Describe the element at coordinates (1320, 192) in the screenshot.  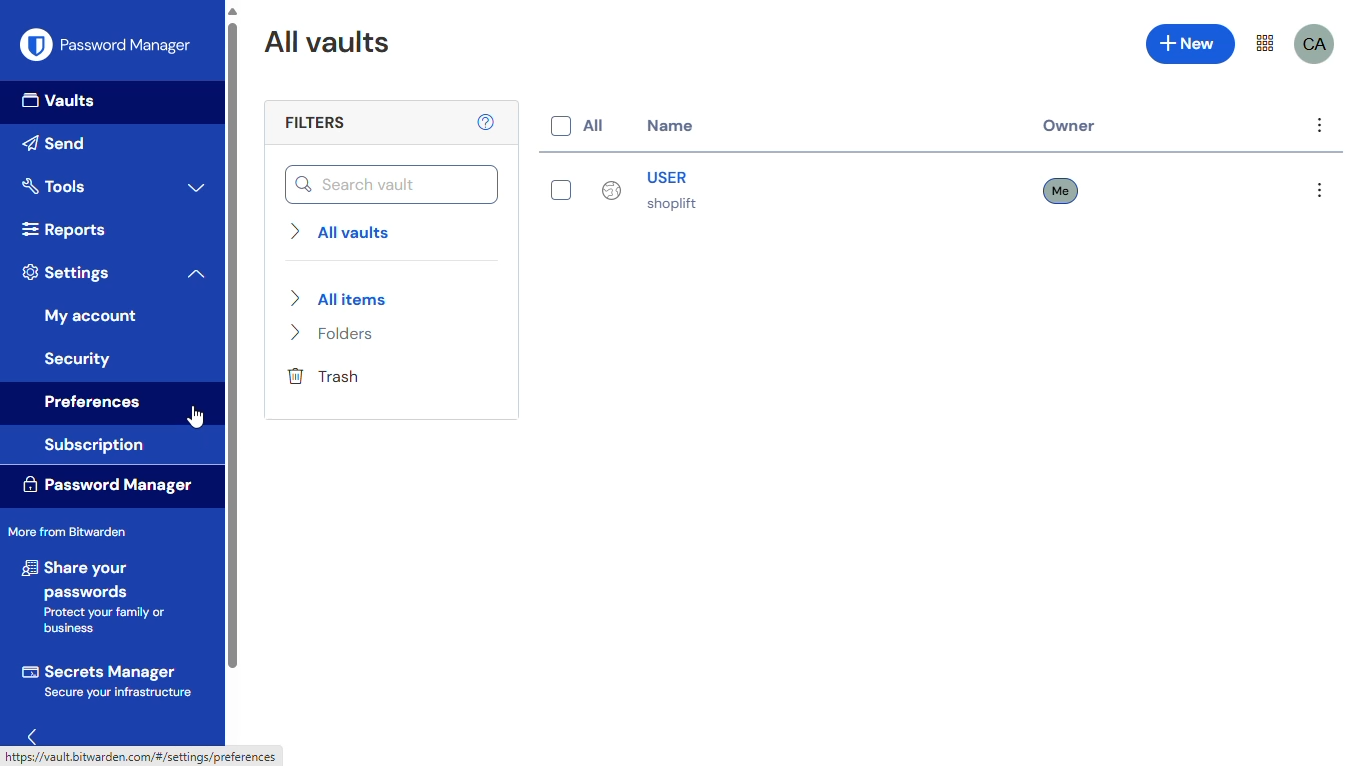
I see `options` at that location.